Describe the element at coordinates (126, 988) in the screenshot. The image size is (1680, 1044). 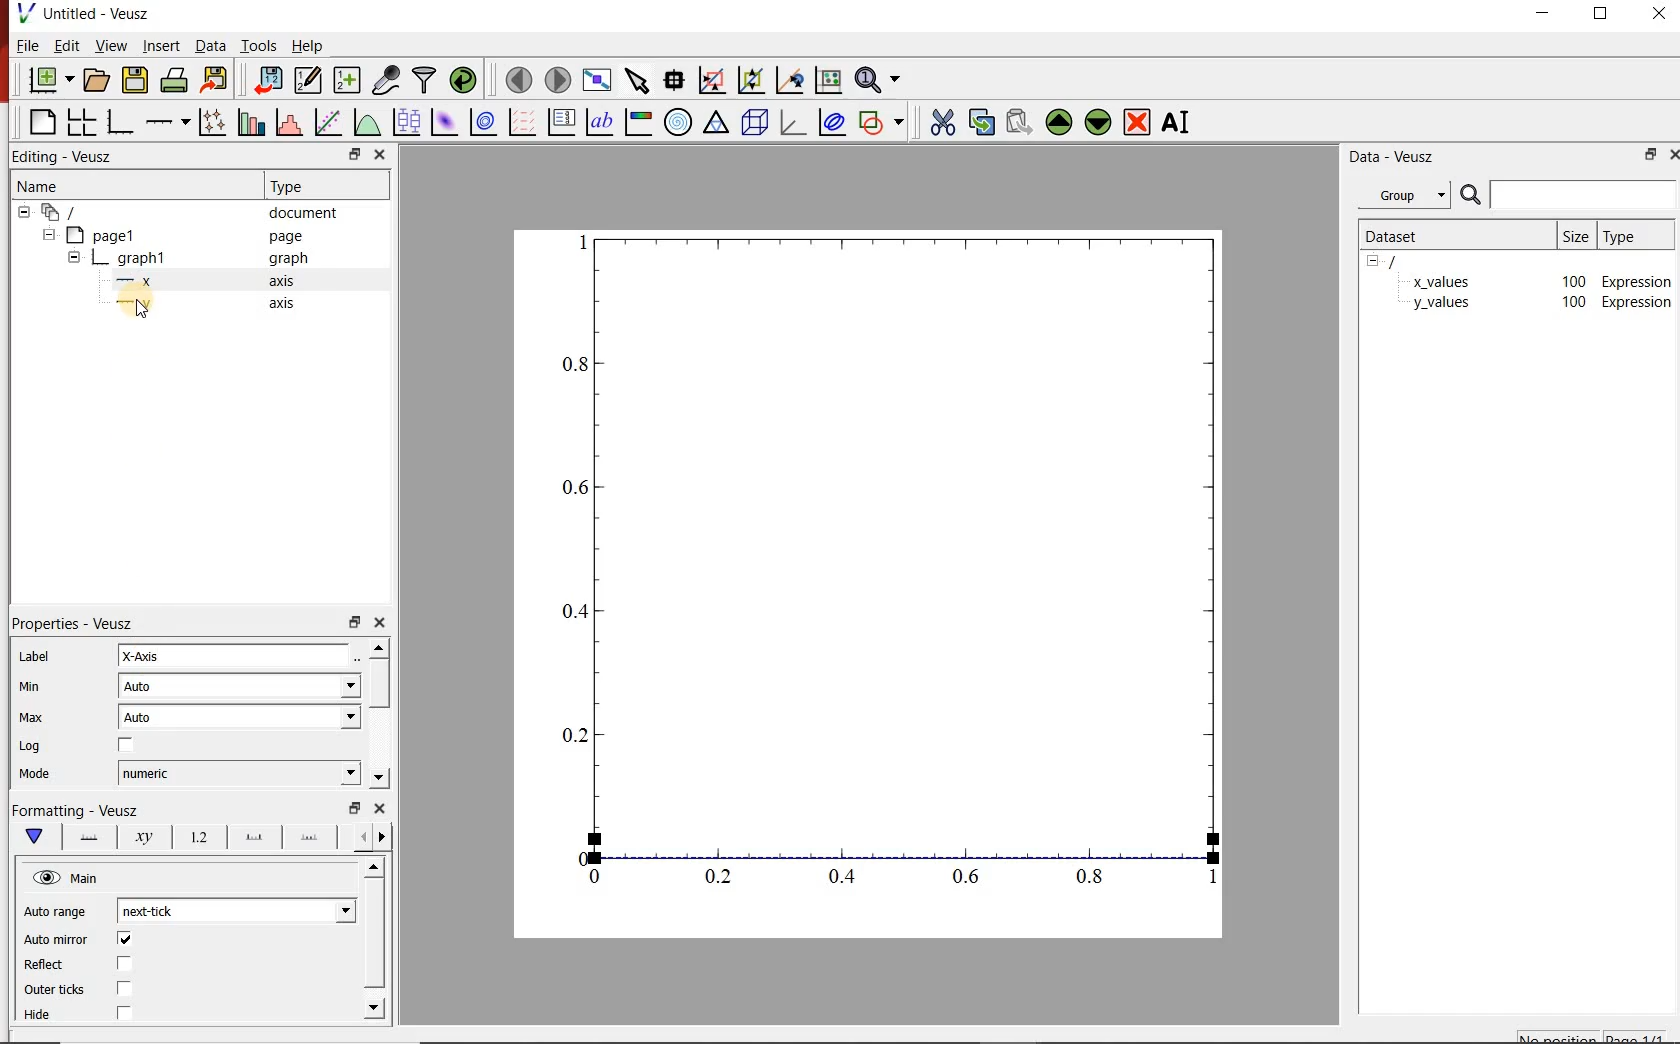
I see `checkbox` at that location.